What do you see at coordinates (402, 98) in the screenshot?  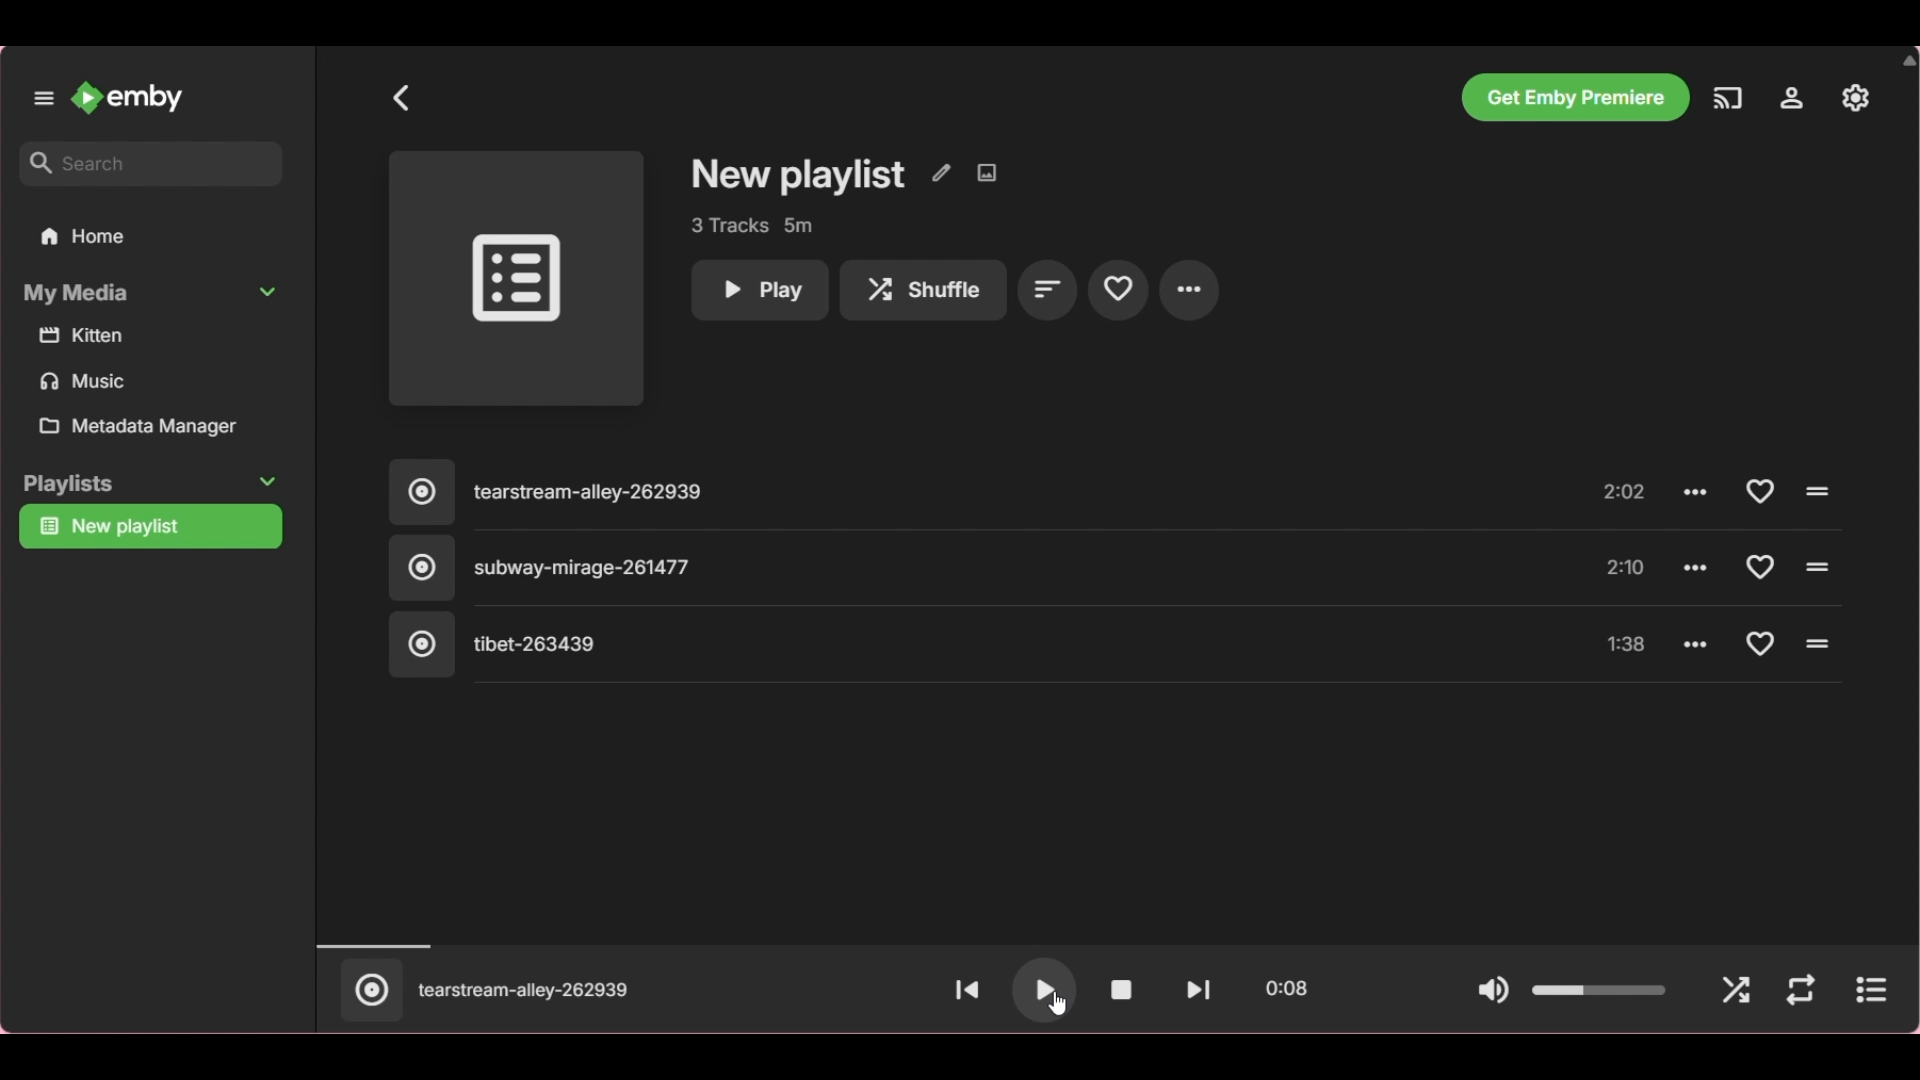 I see `Back` at bounding box center [402, 98].